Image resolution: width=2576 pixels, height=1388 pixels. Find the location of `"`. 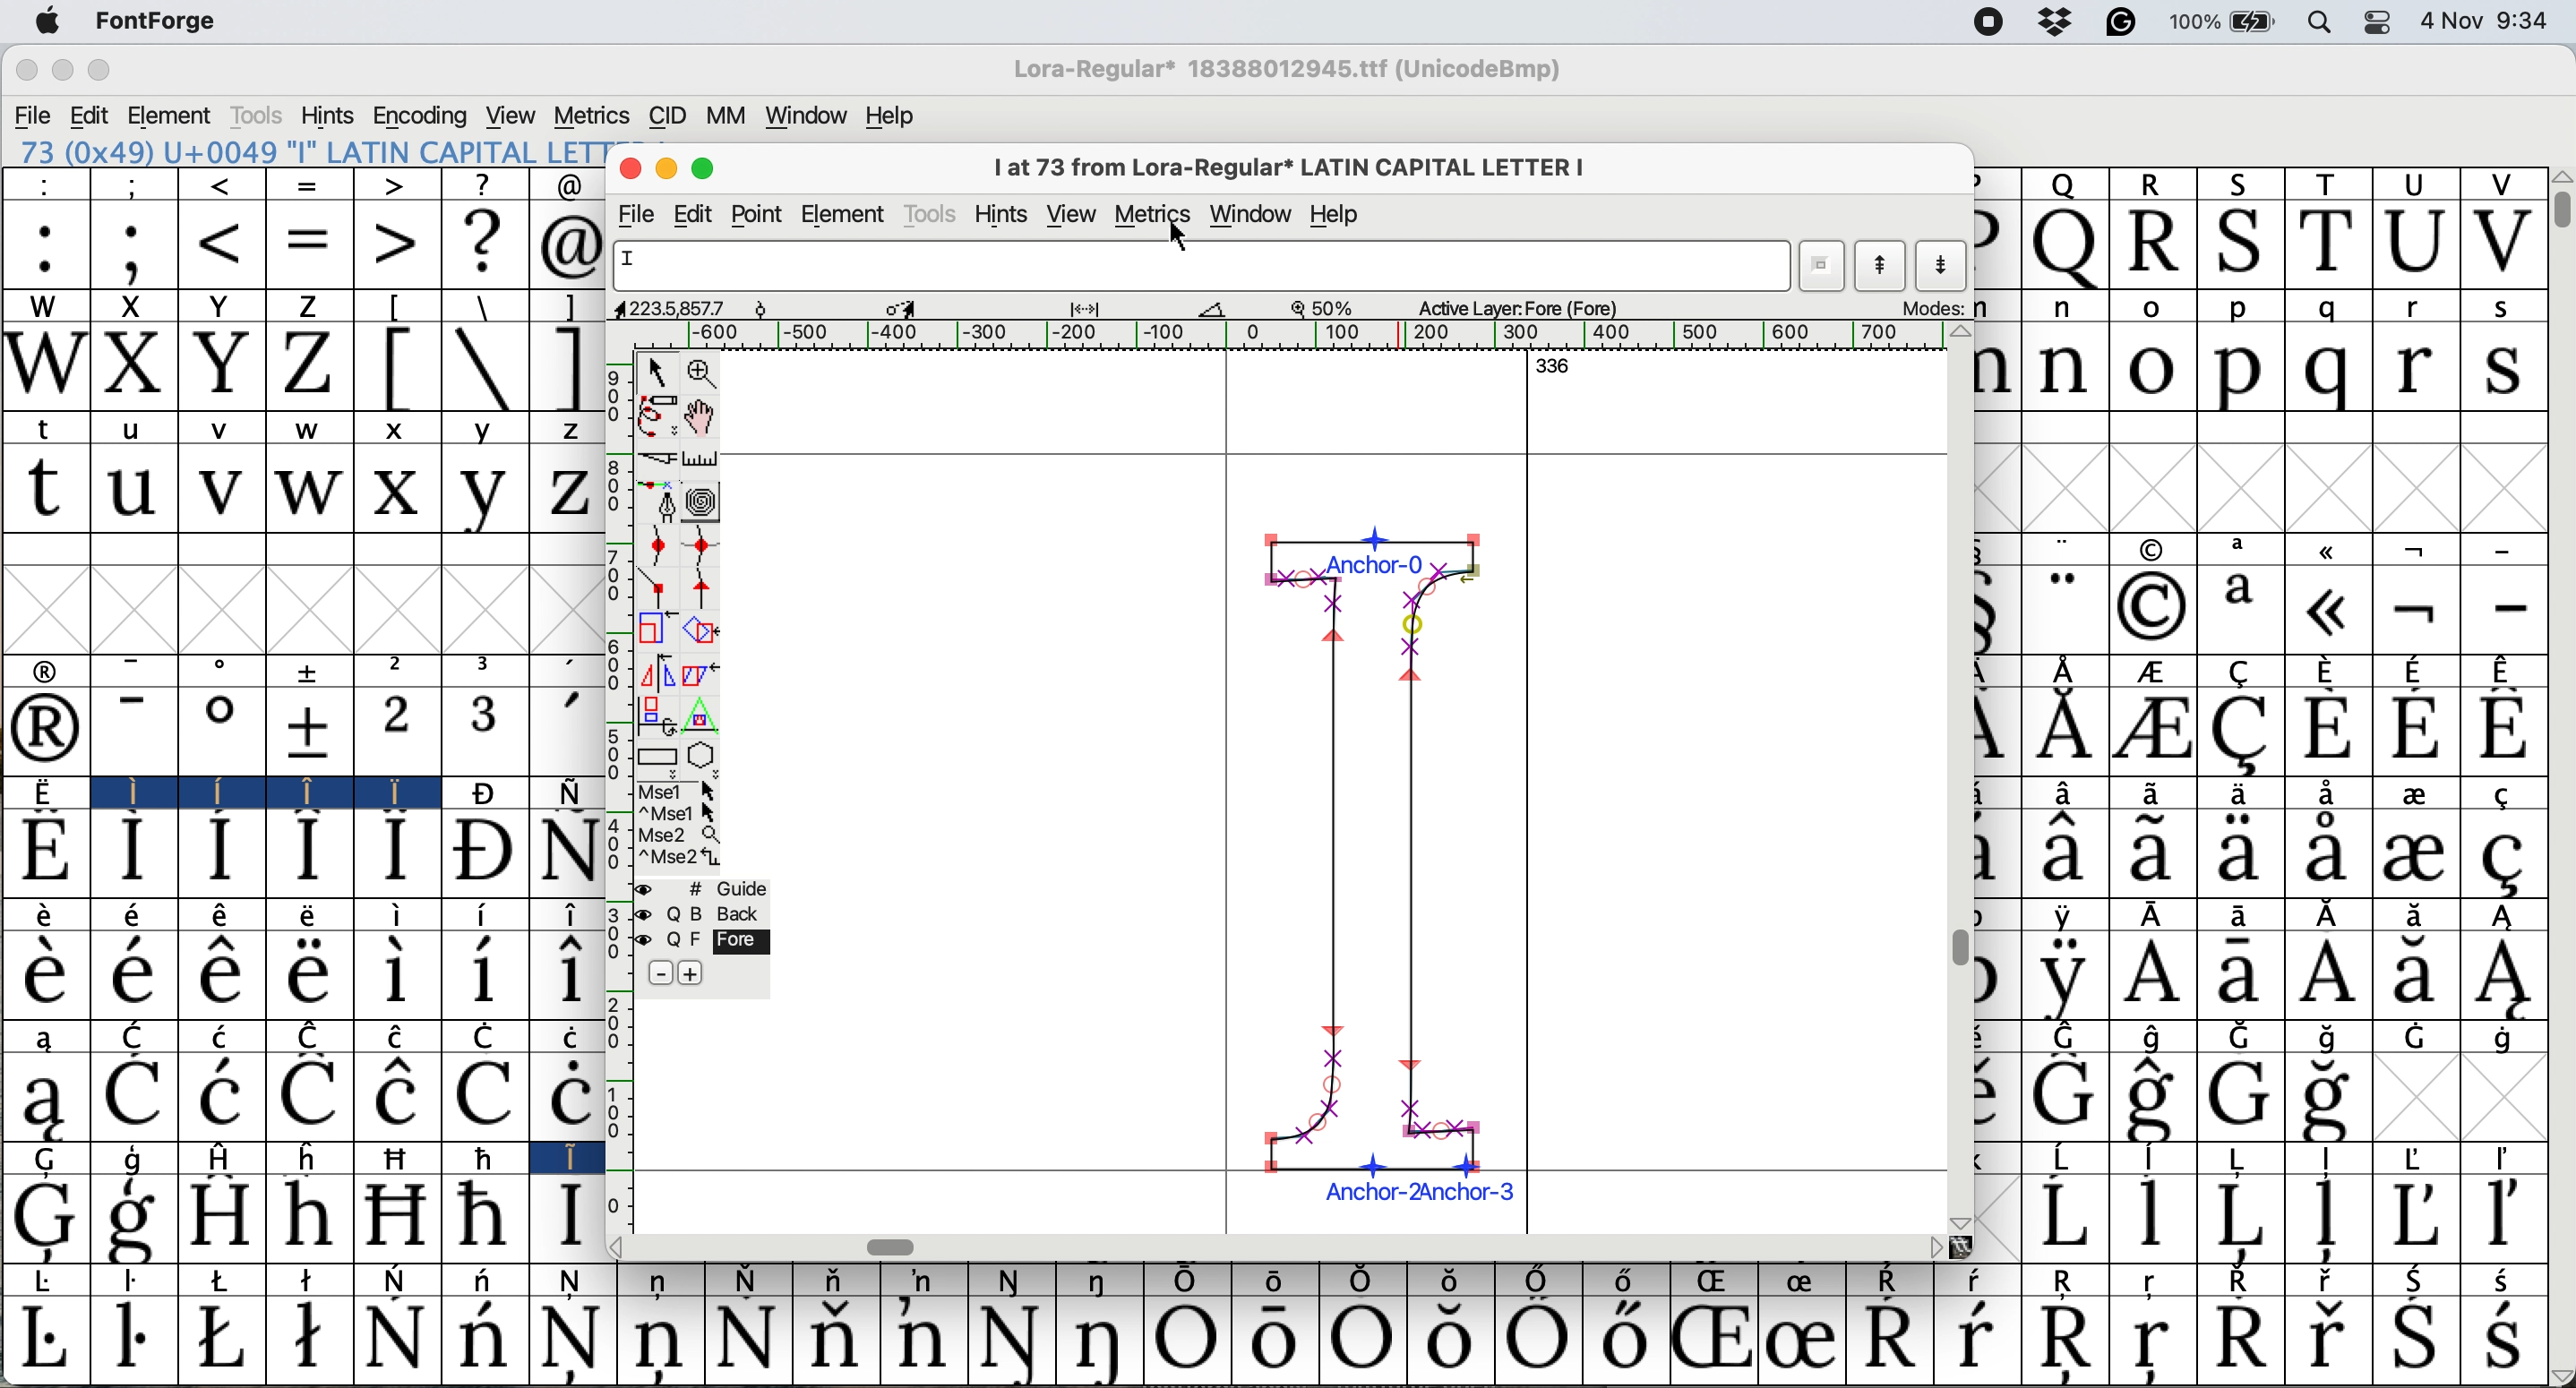

" is located at coordinates (2061, 607).